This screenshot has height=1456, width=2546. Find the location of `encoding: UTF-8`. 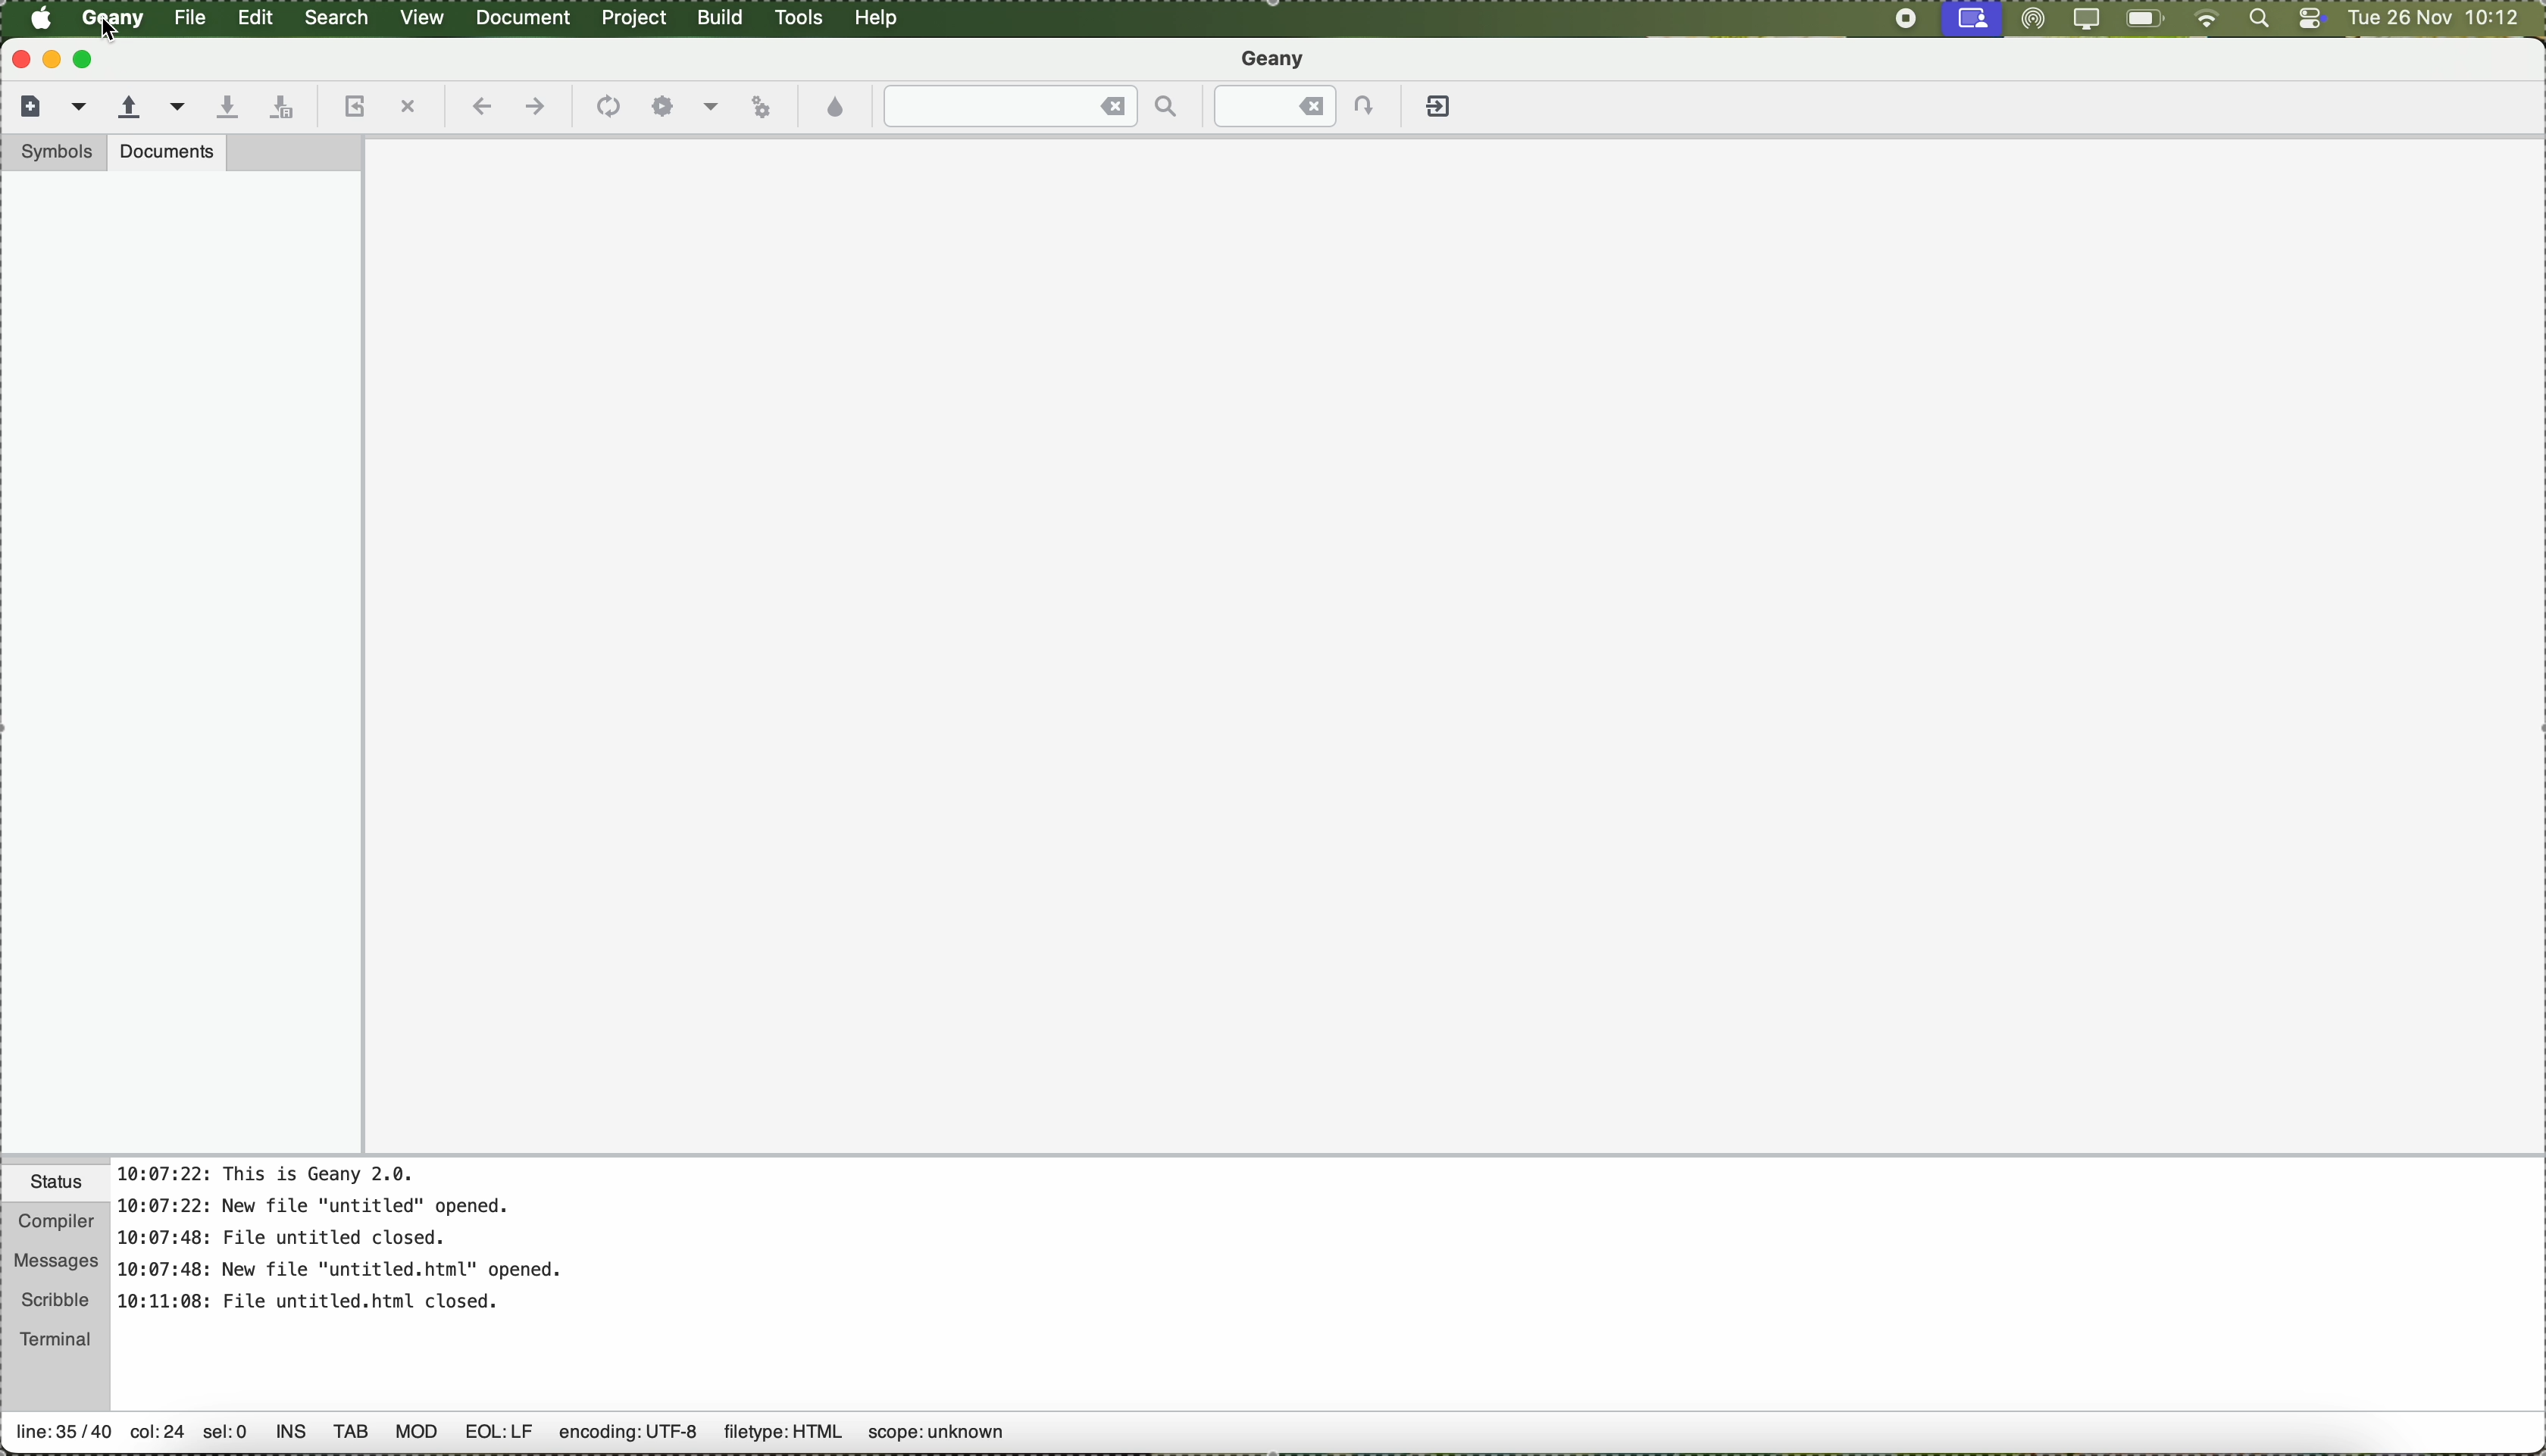

encoding: UTF-8 is located at coordinates (626, 1438).